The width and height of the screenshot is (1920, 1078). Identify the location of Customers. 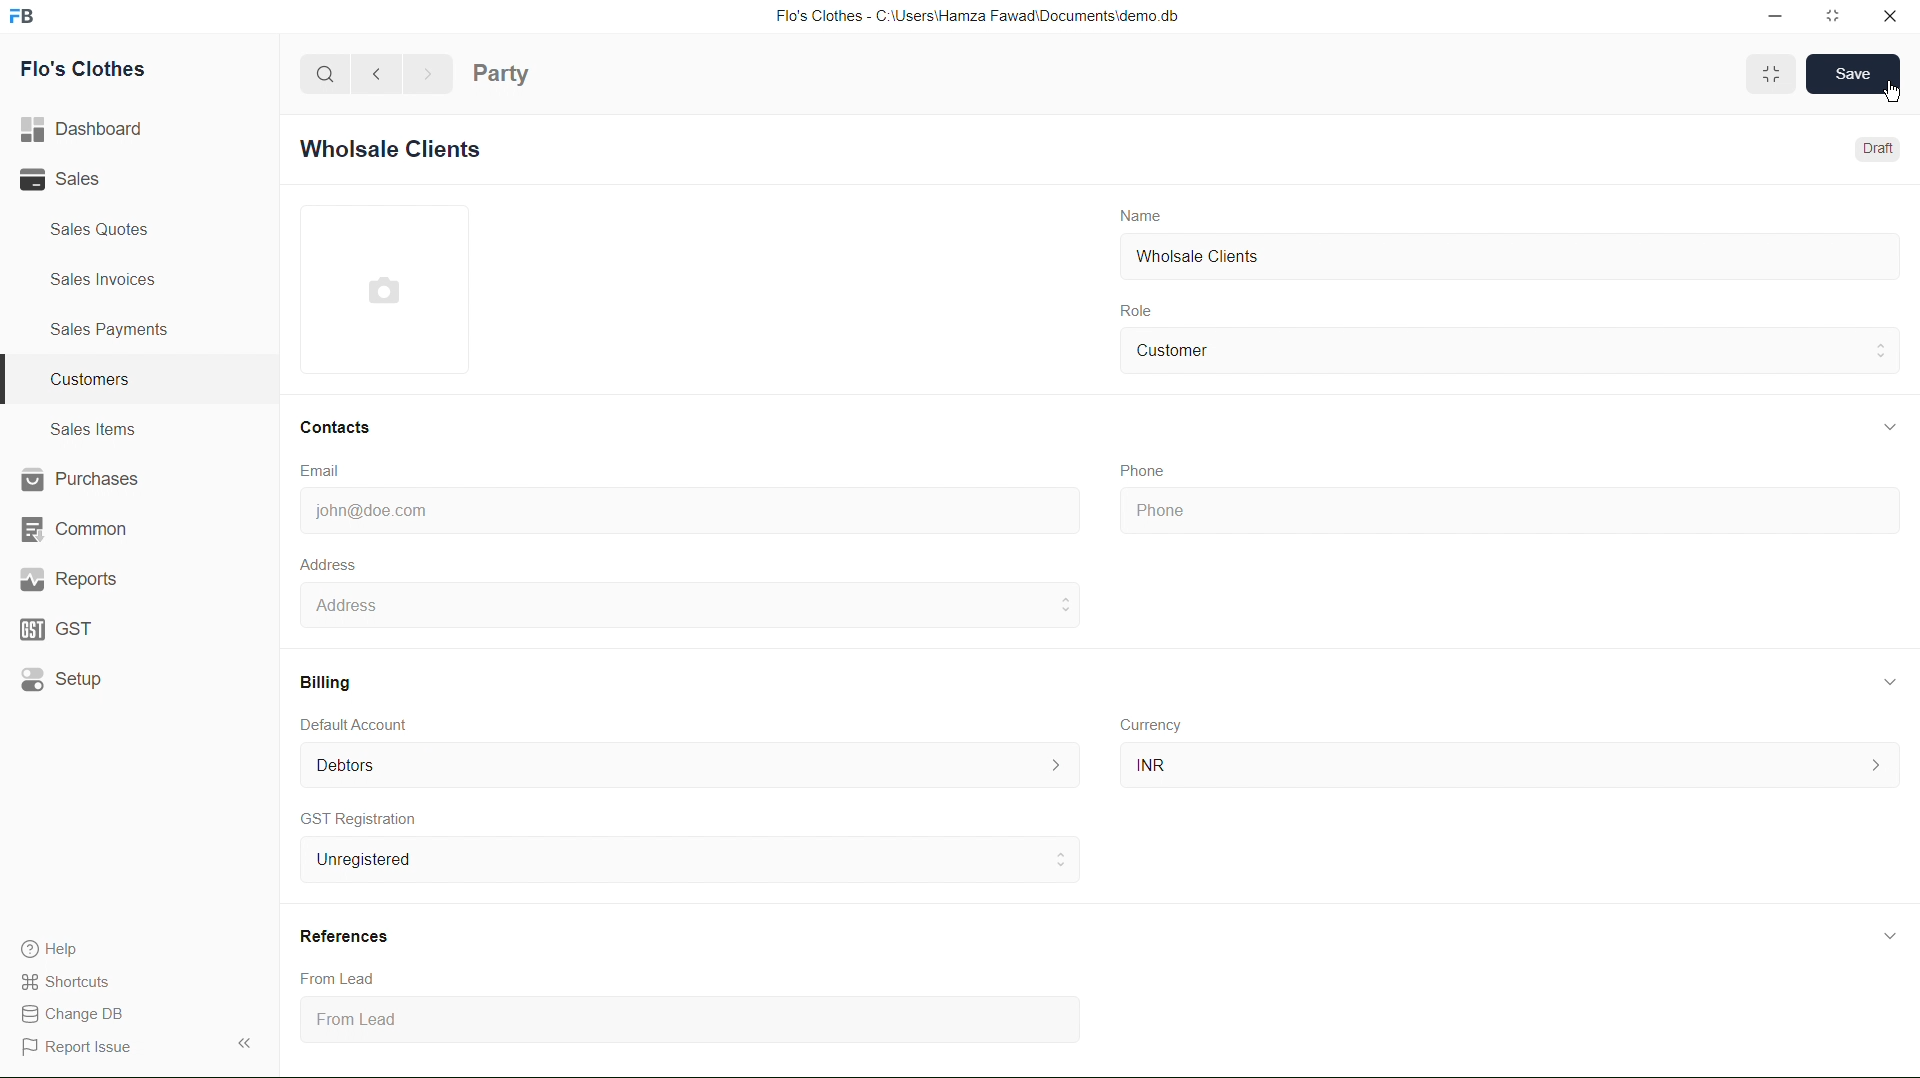
(85, 380).